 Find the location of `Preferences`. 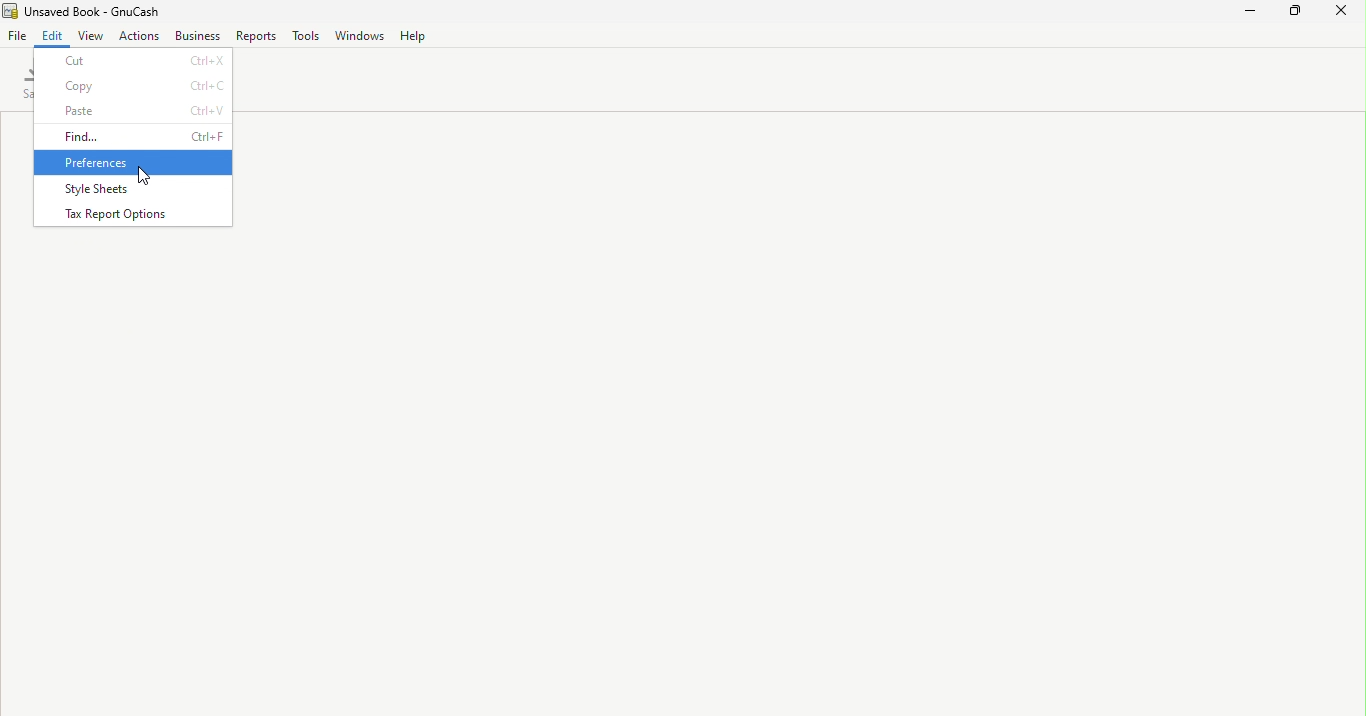

Preferences is located at coordinates (134, 162).